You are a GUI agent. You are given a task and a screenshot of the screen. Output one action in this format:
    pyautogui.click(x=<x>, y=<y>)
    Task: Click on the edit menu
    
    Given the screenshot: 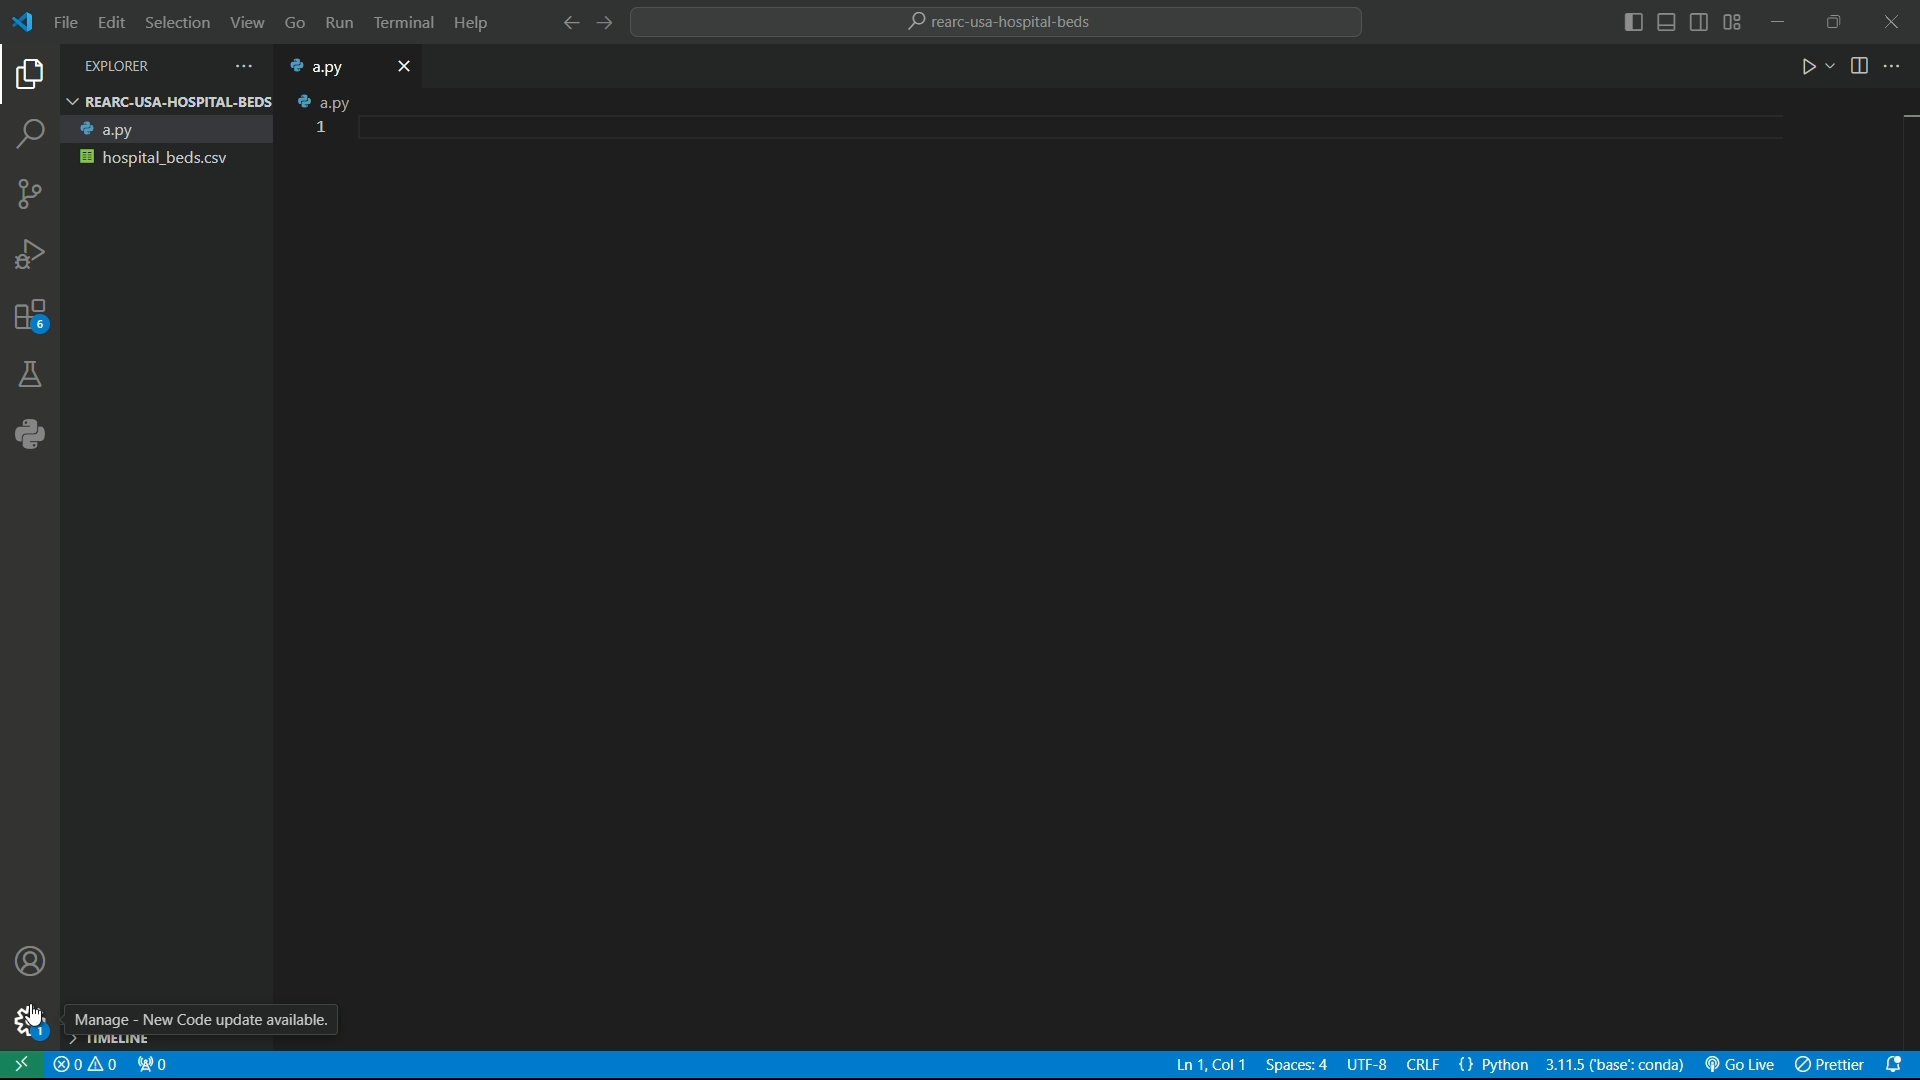 What is the action you would take?
    pyautogui.click(x=111, y=22)
    